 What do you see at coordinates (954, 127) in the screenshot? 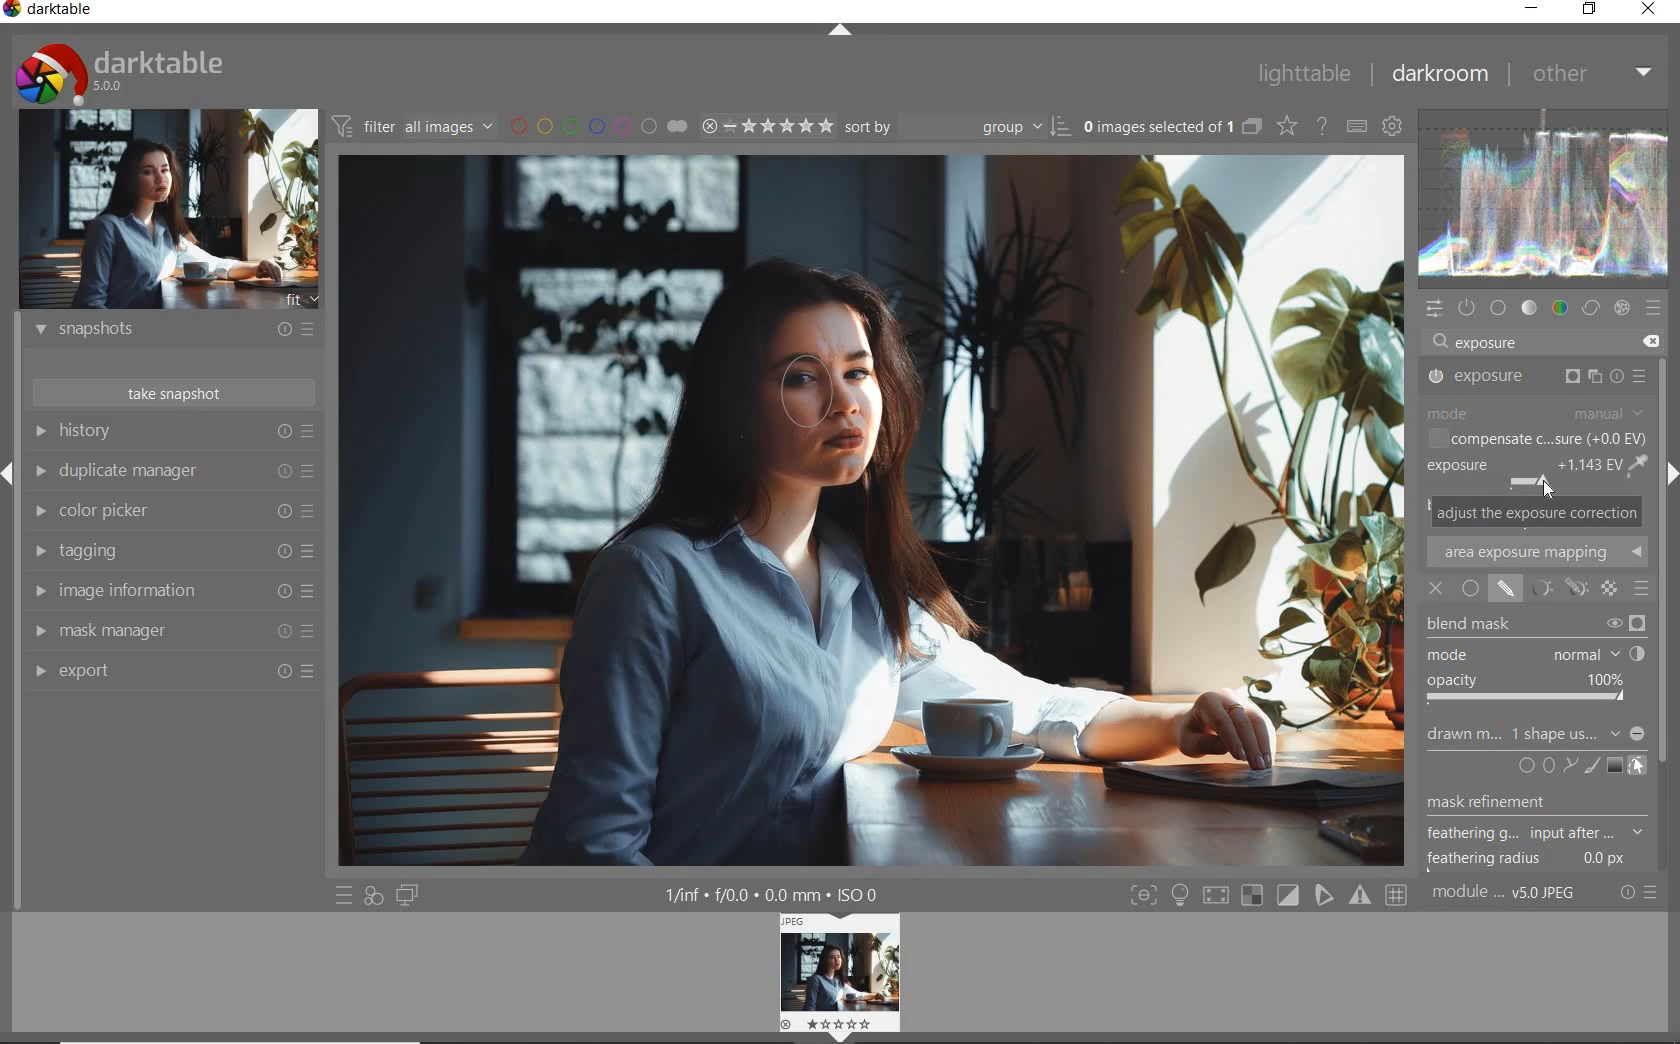
I see `sort` at bounding box center [954, 127].